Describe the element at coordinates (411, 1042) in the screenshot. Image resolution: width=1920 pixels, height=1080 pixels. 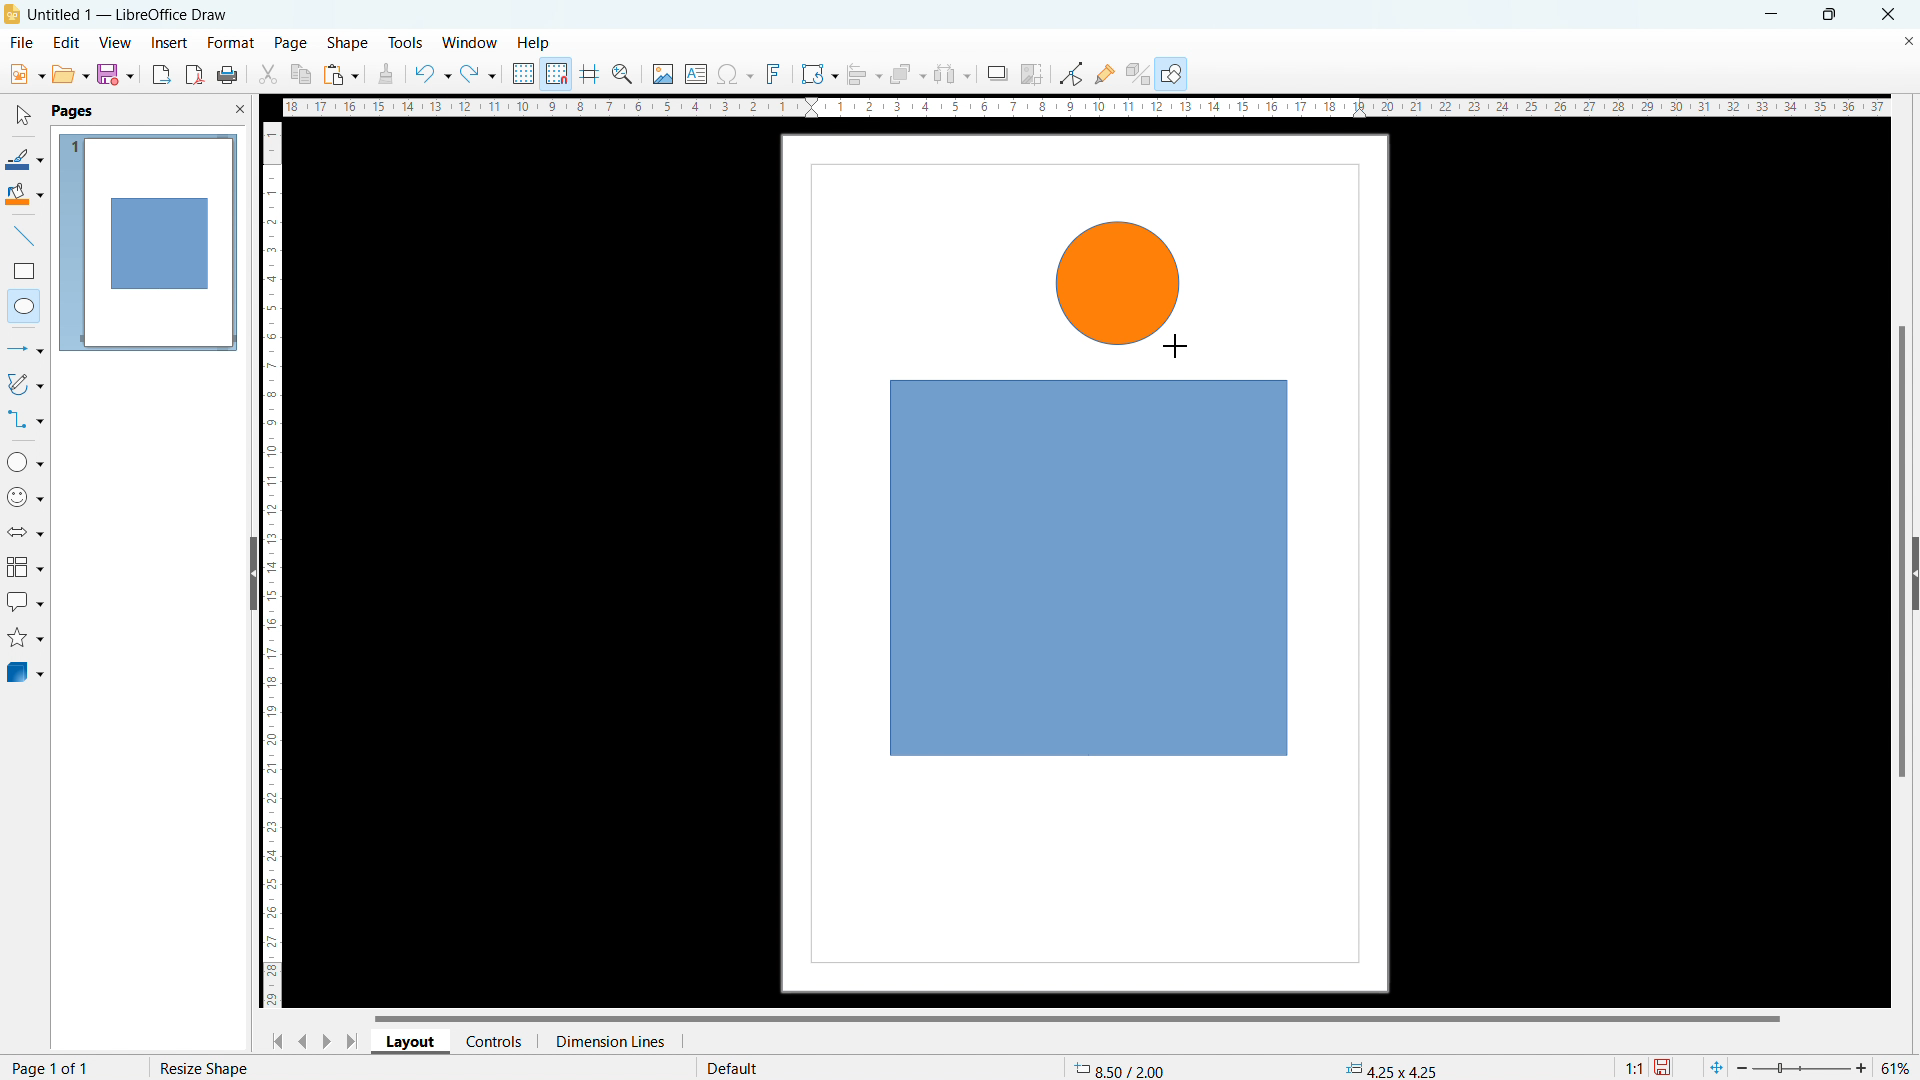
I see `layout` at that location.